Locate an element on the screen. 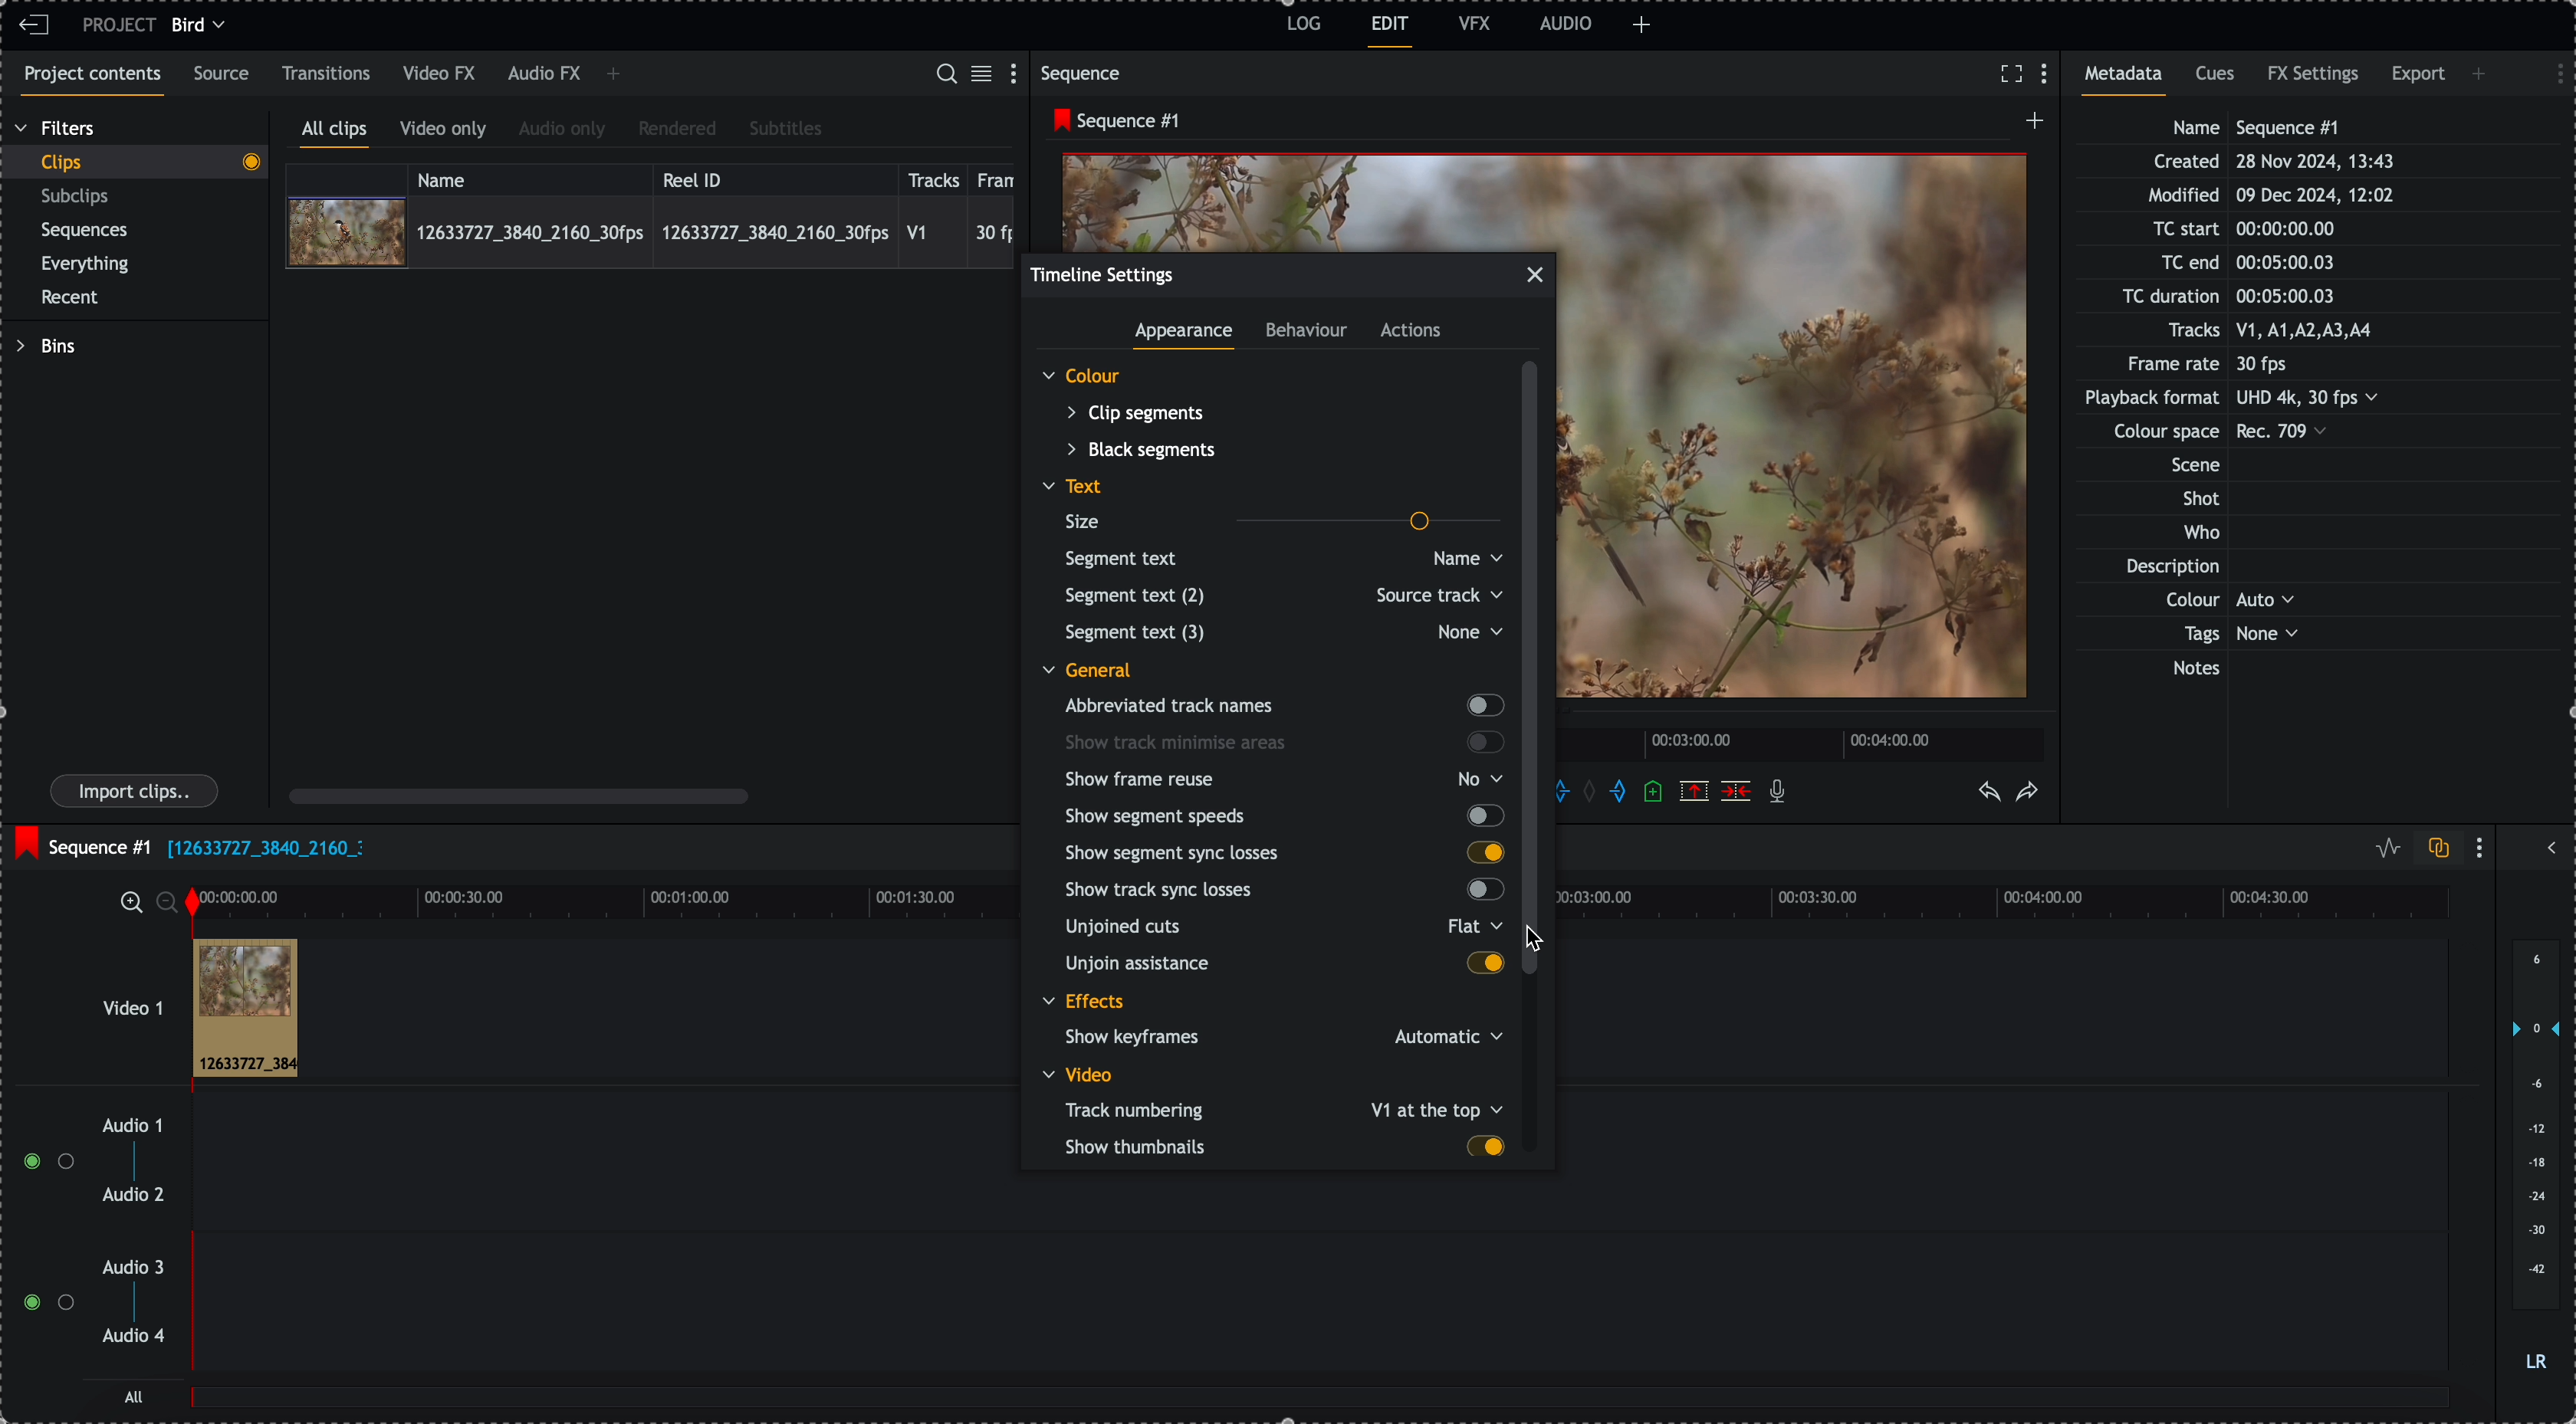  subclips is located at coordinates (79, 197).